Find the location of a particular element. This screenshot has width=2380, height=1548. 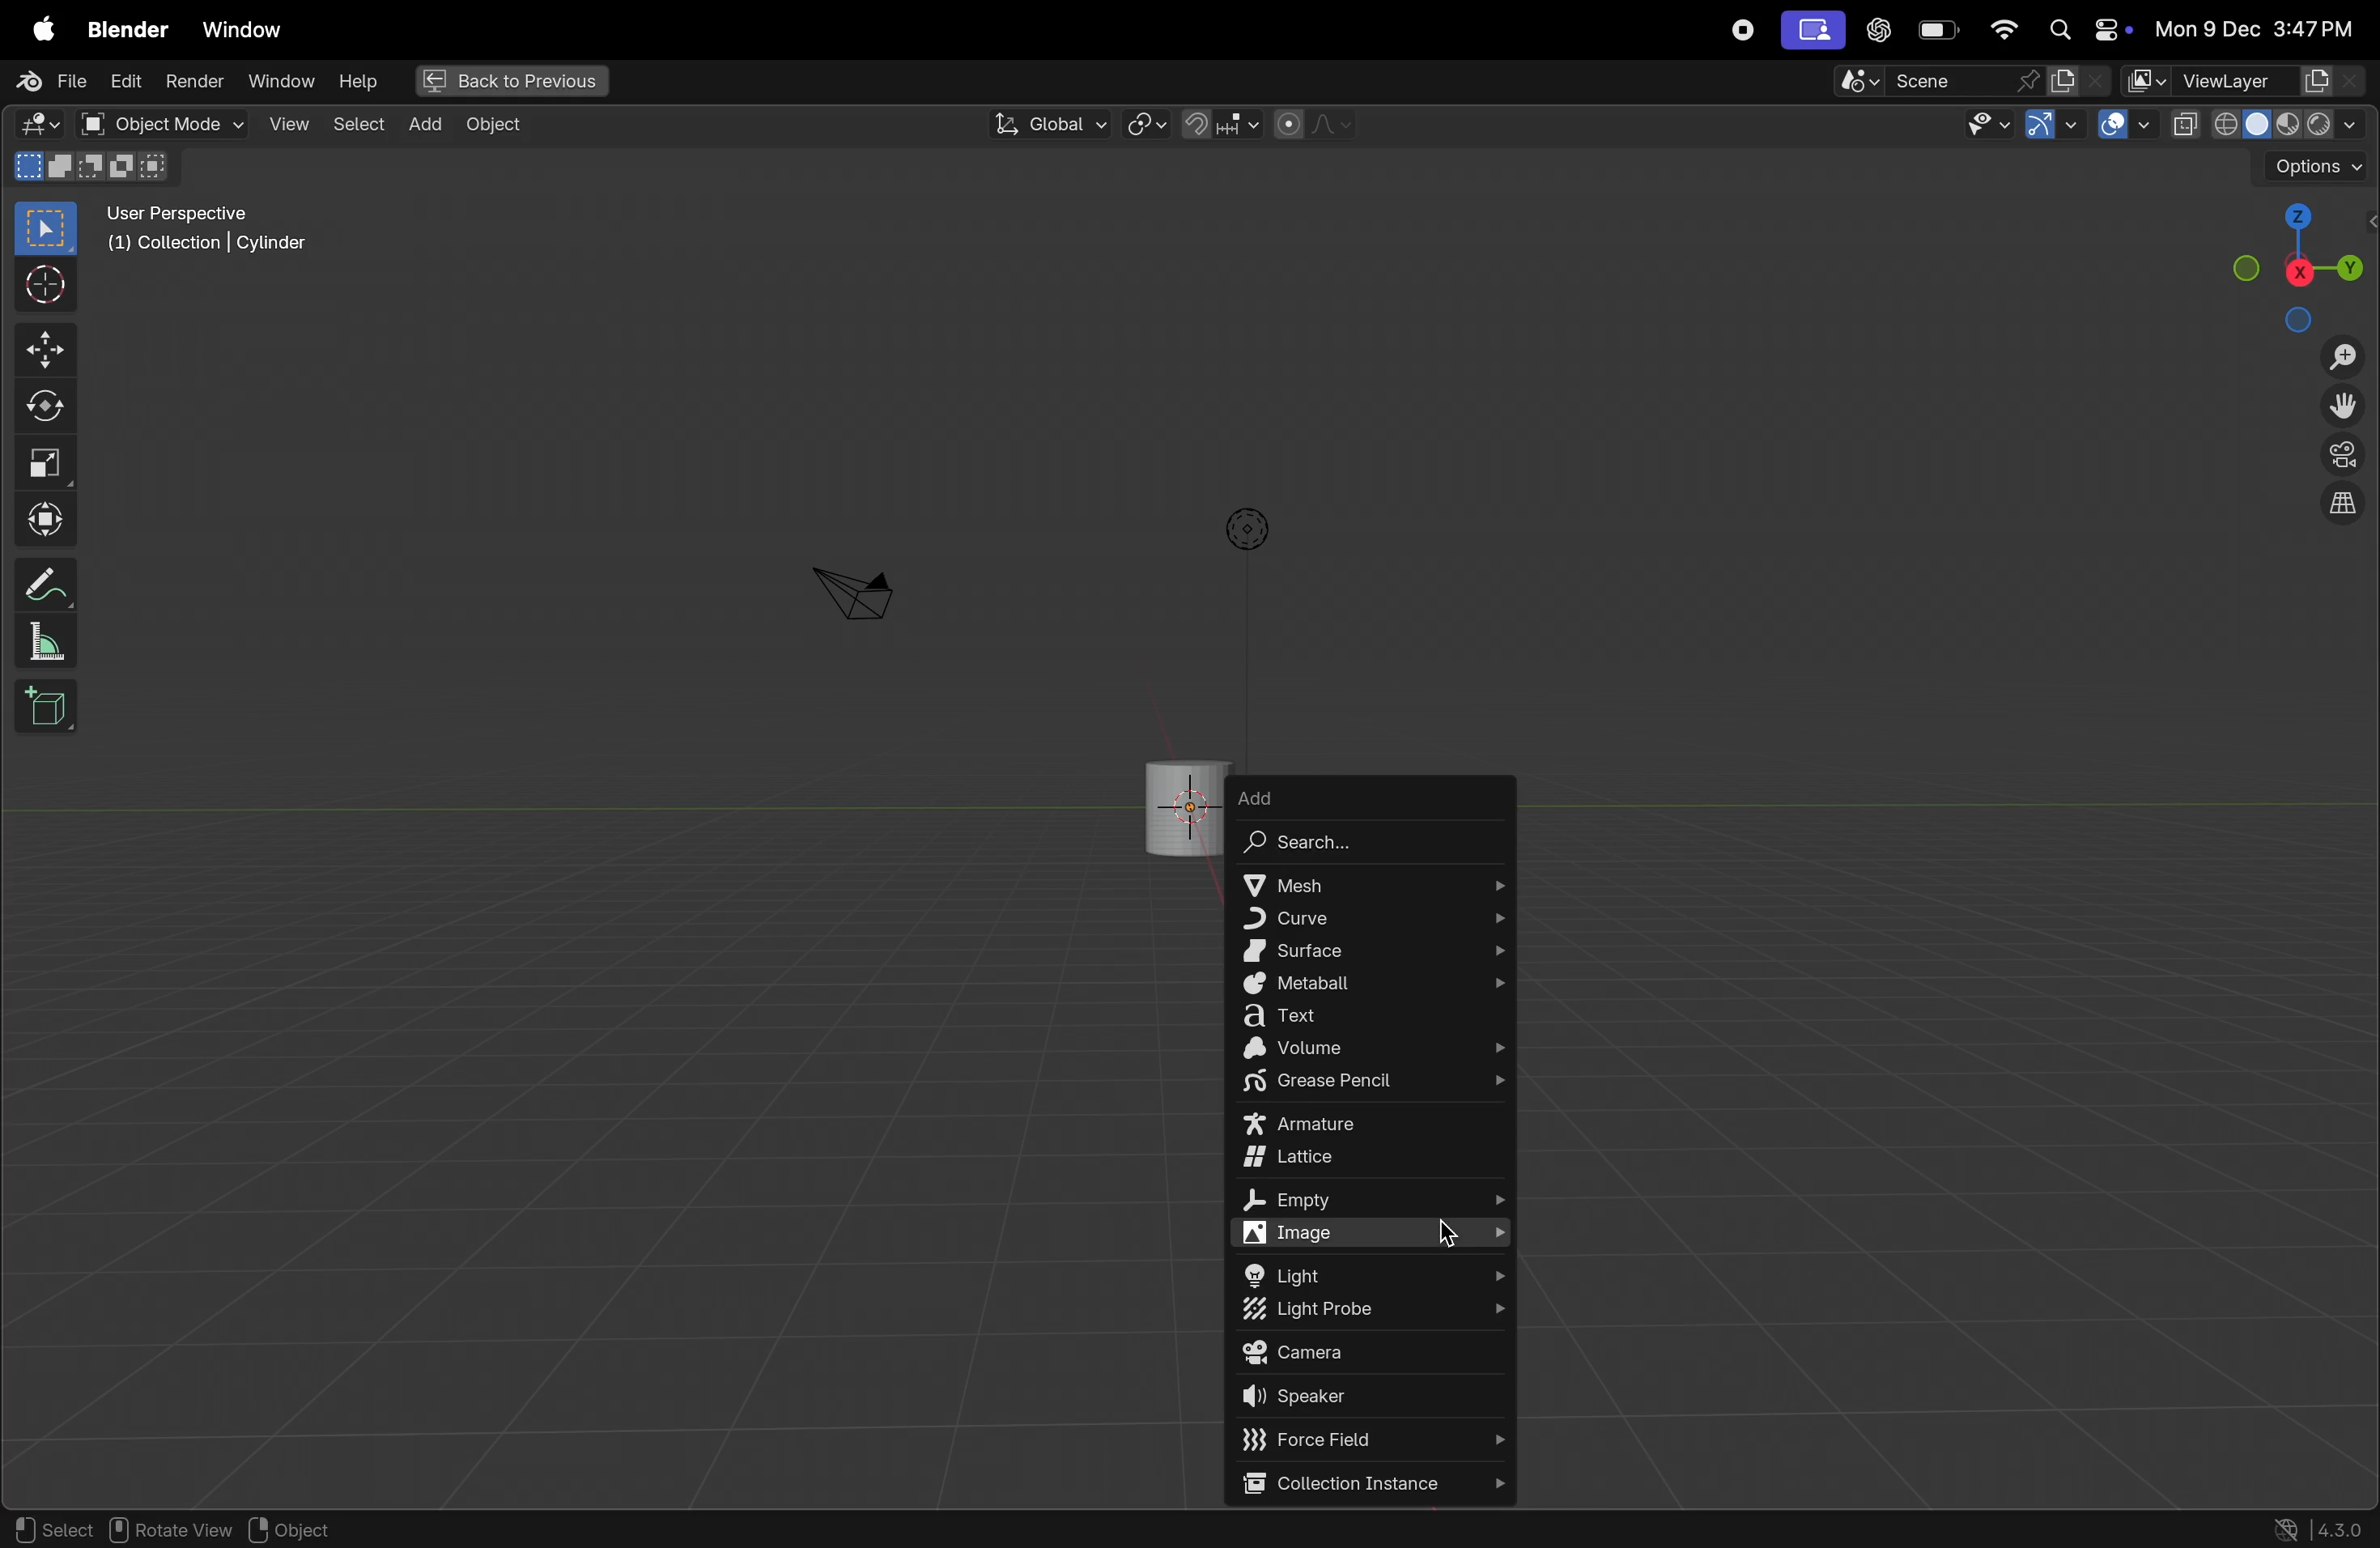

show gimzo is located at coordinates (2055, 128).